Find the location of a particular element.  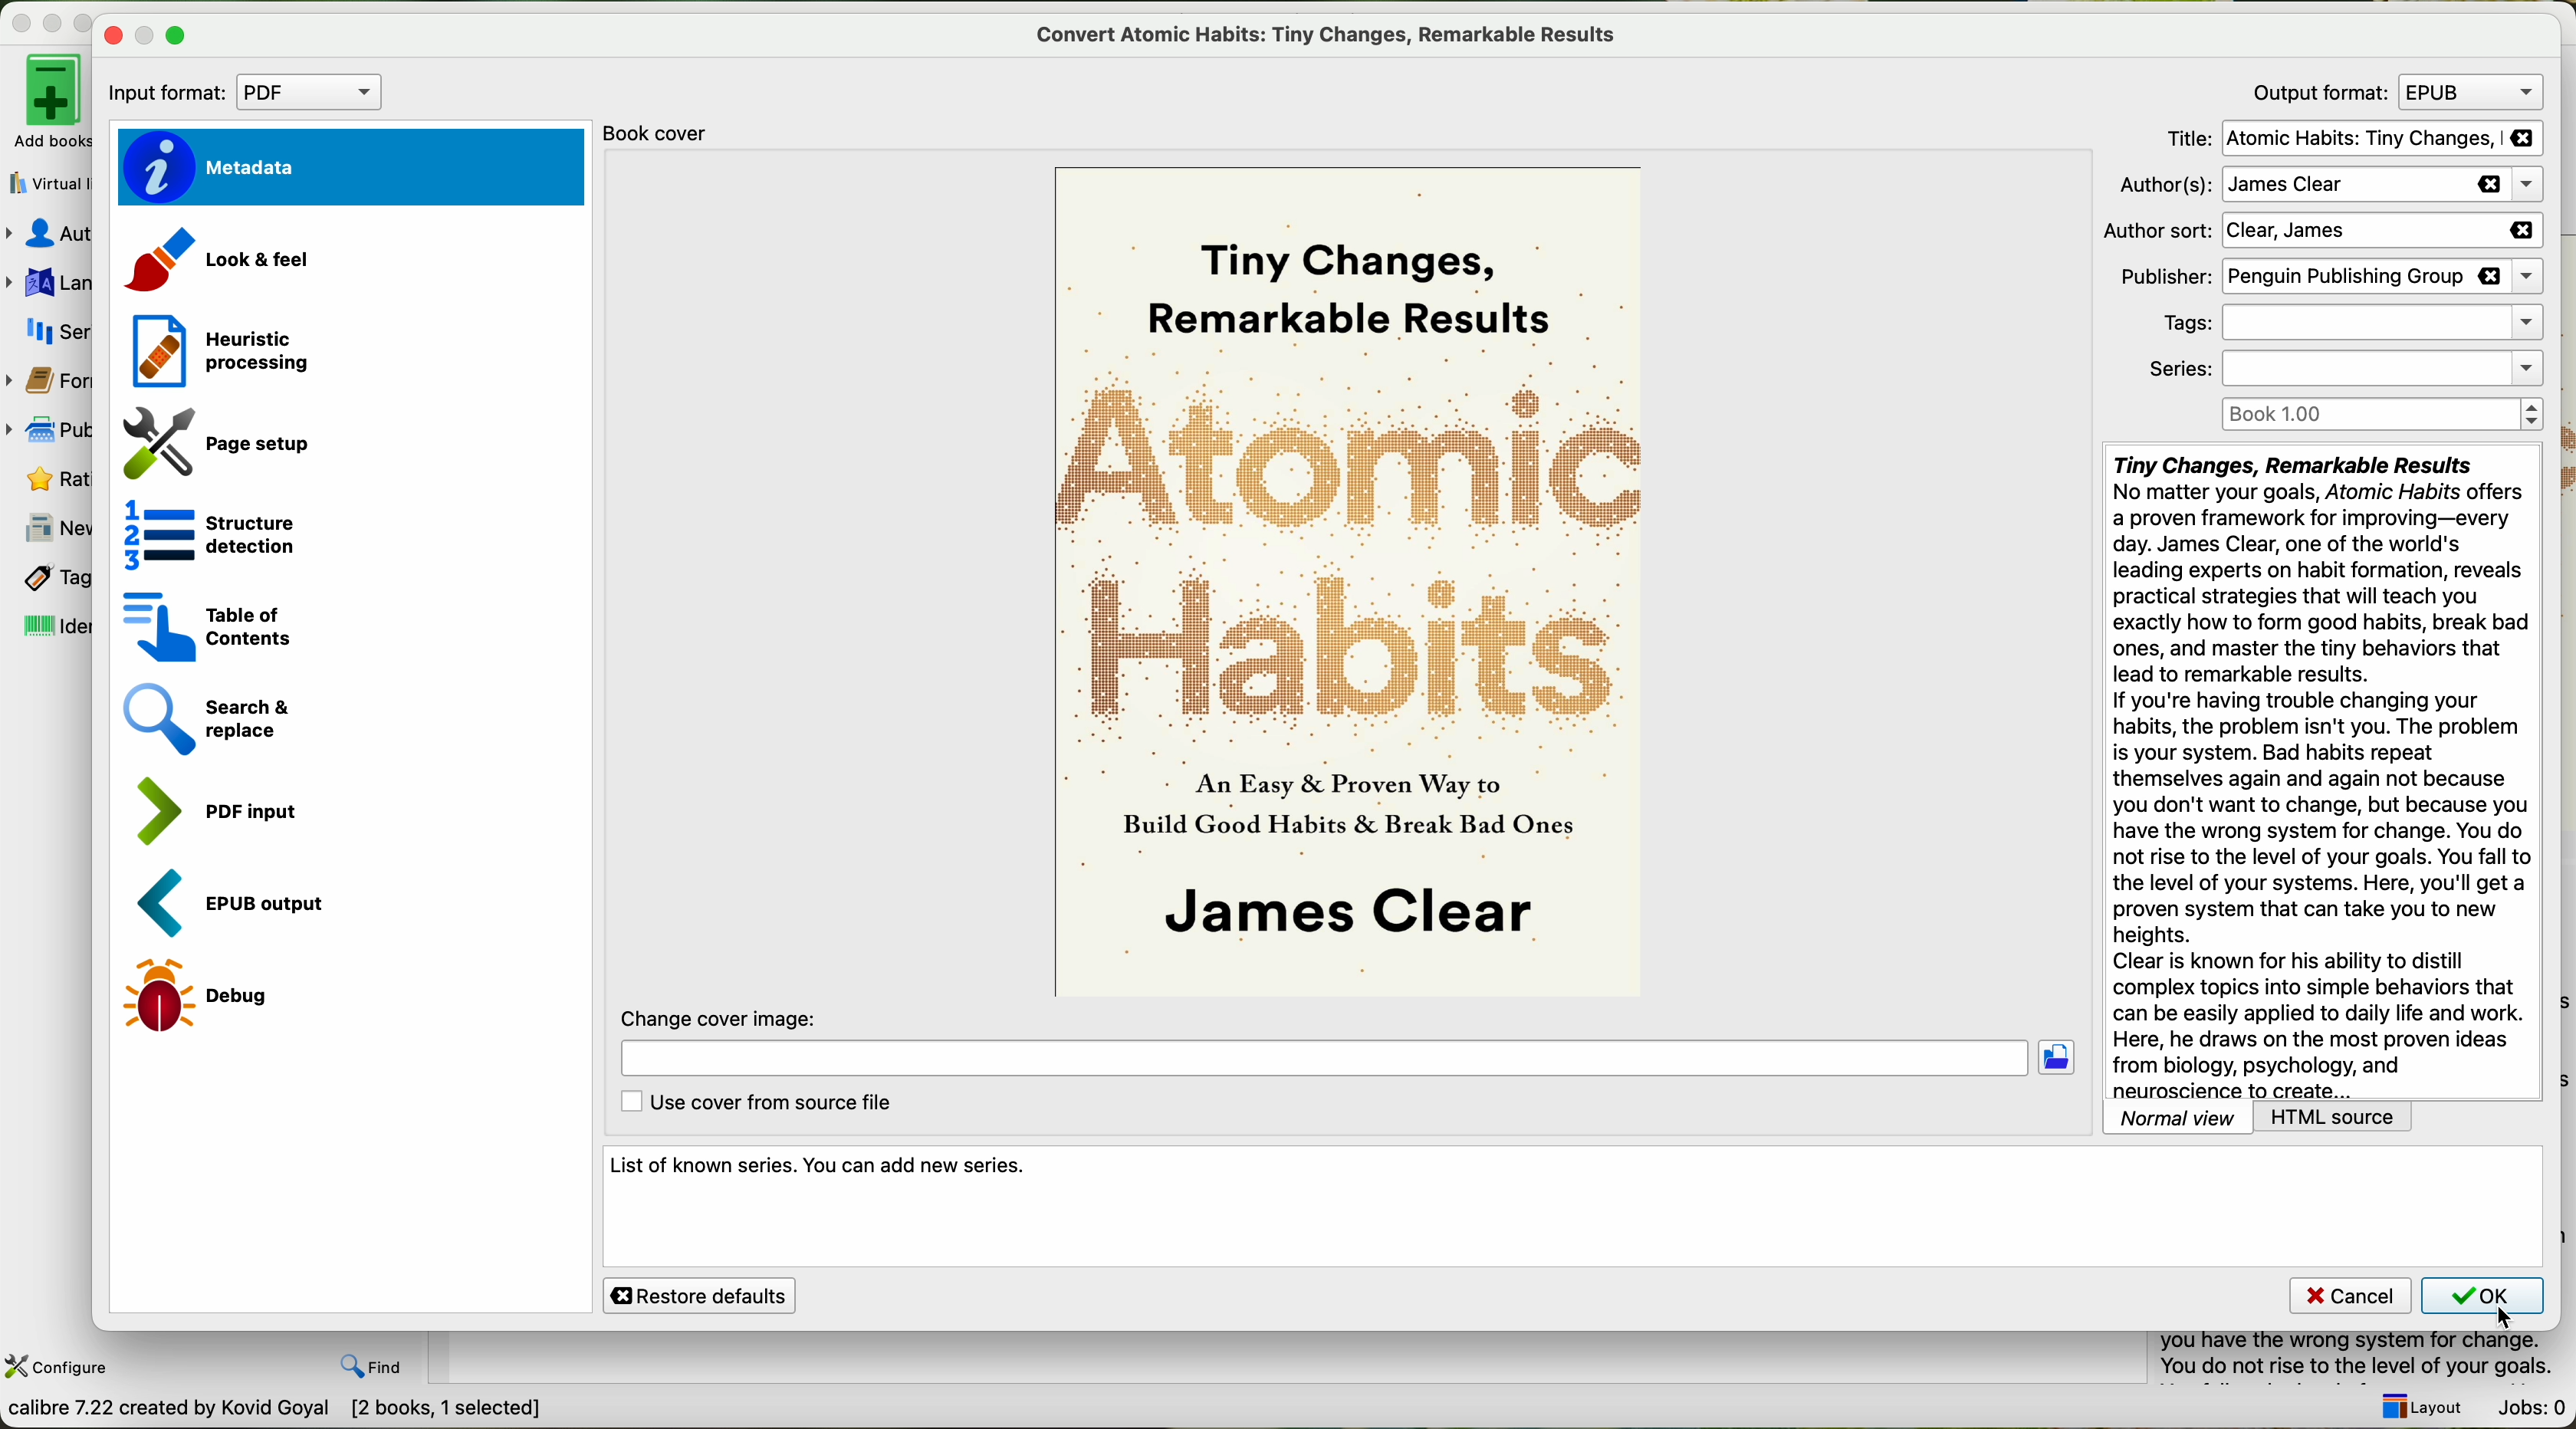

metadata is located at coordinates (348, 167).